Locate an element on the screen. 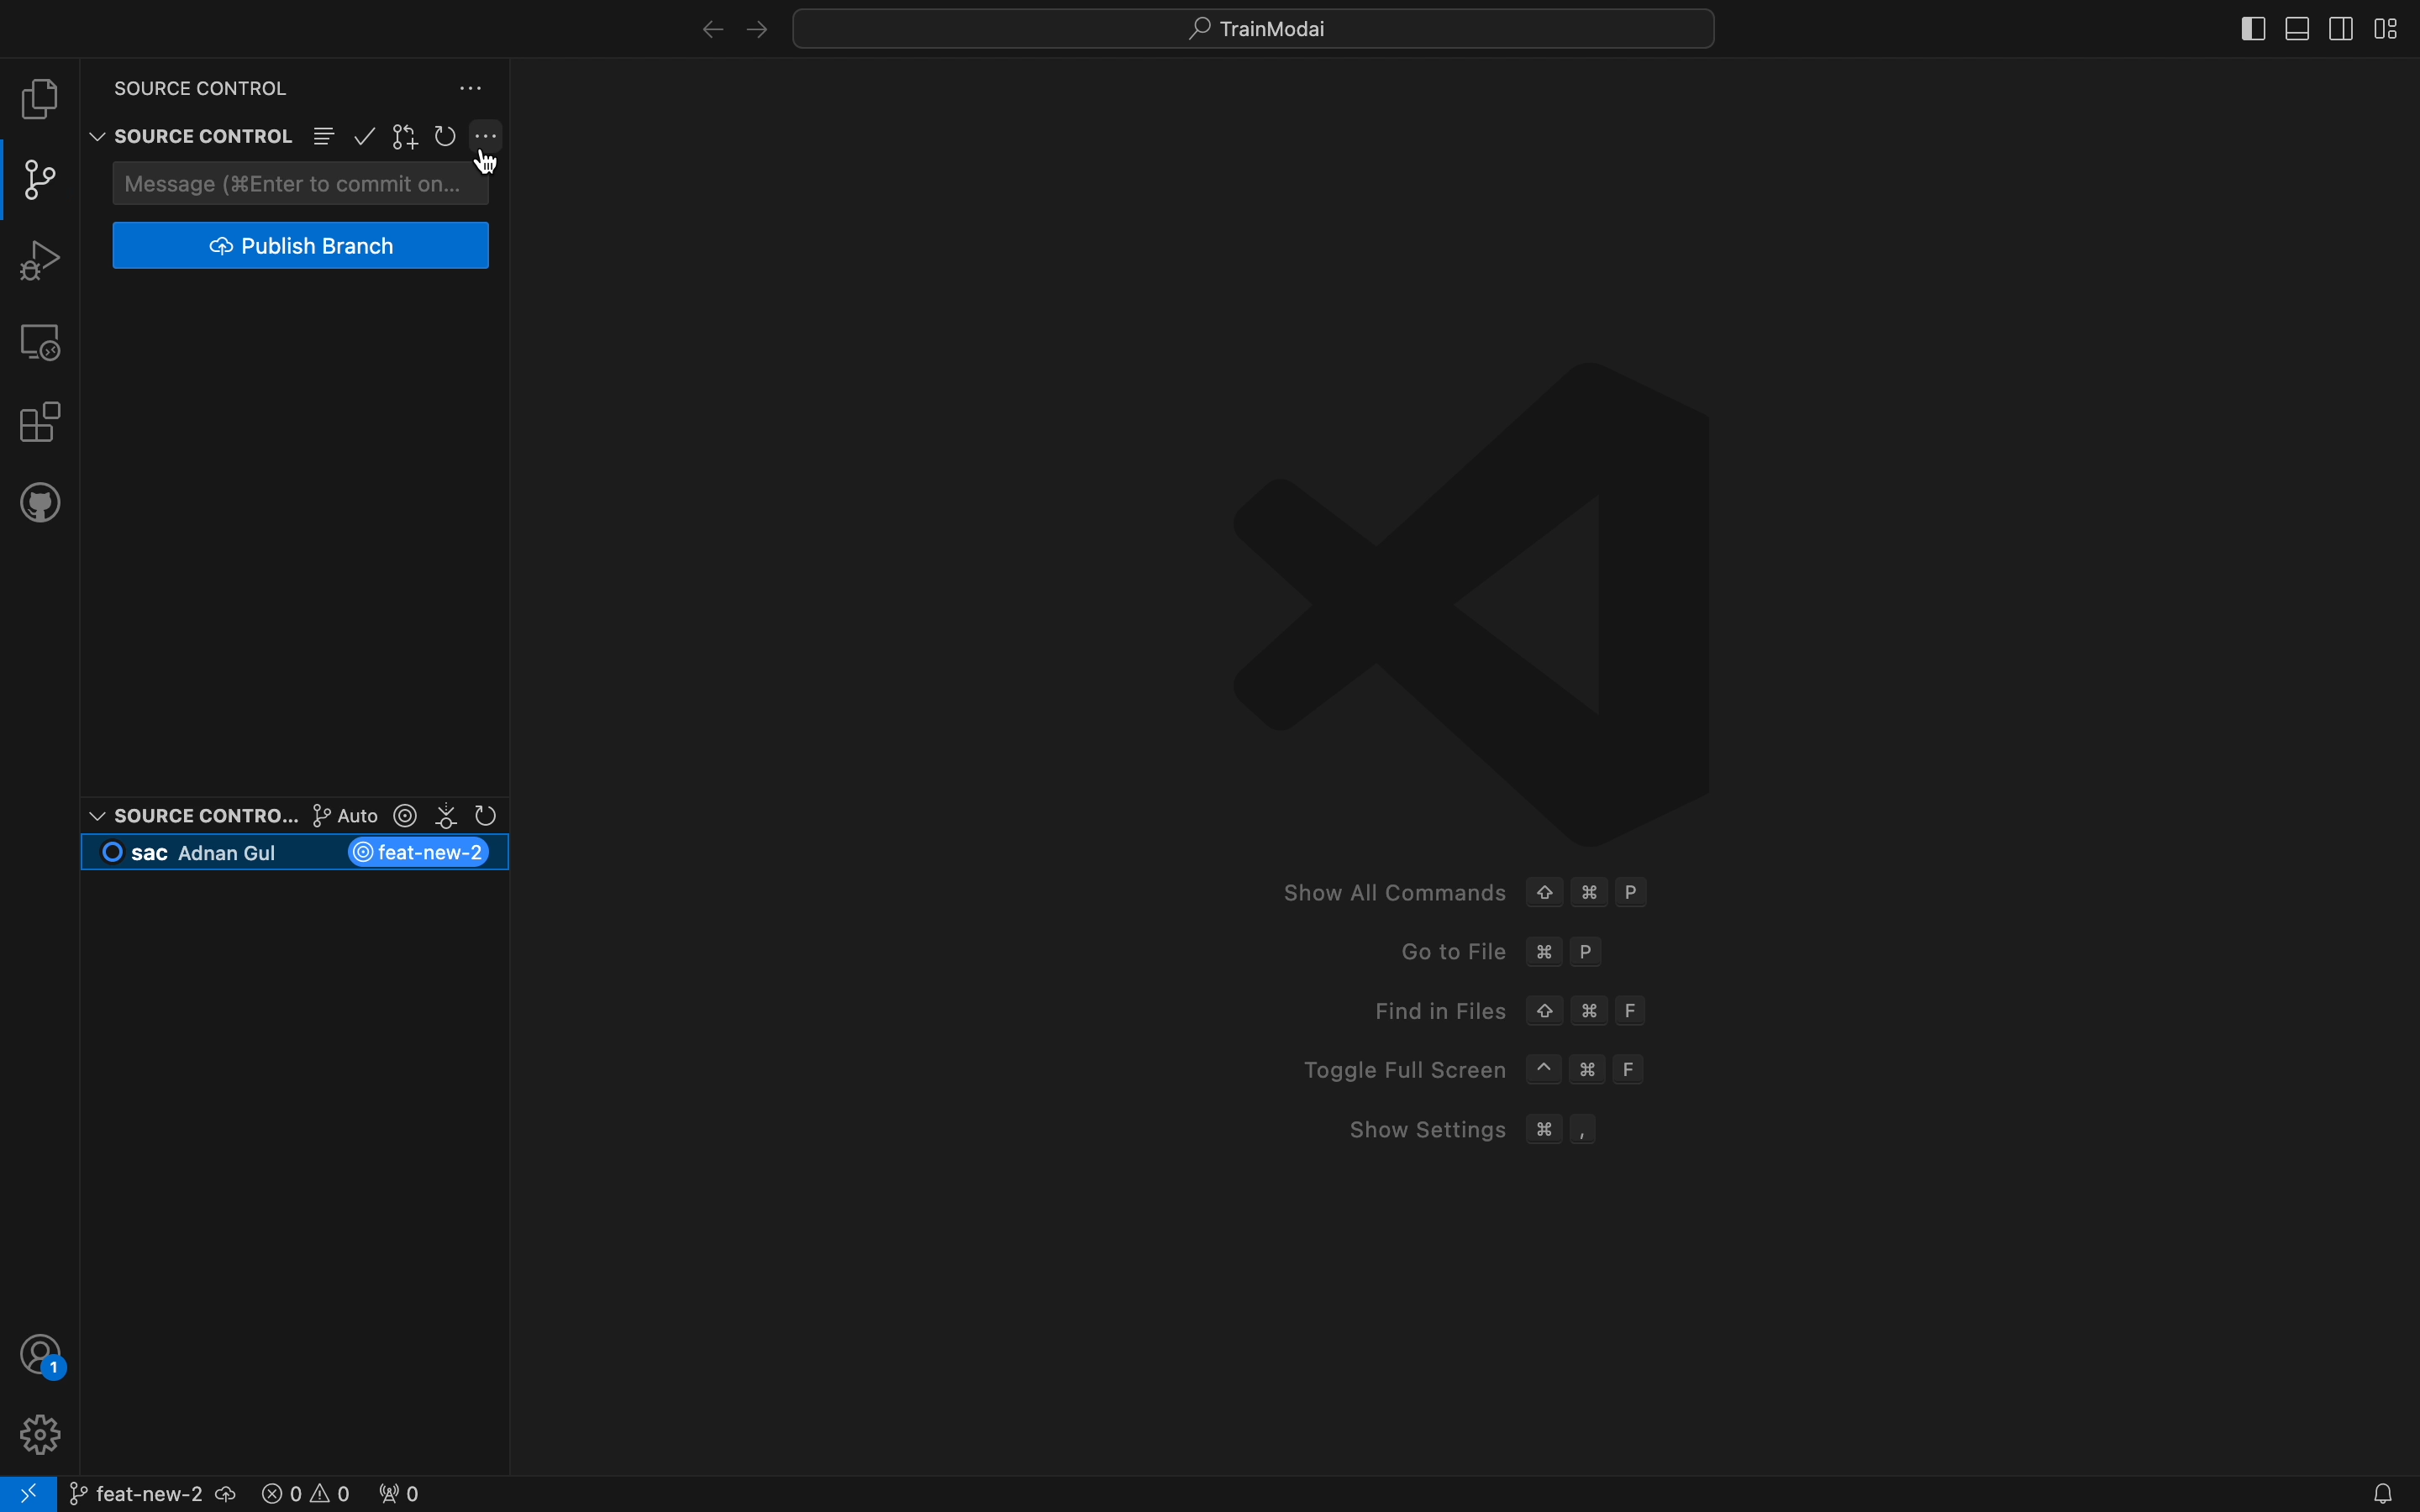  git lens options is located at coordinates (398, 816).